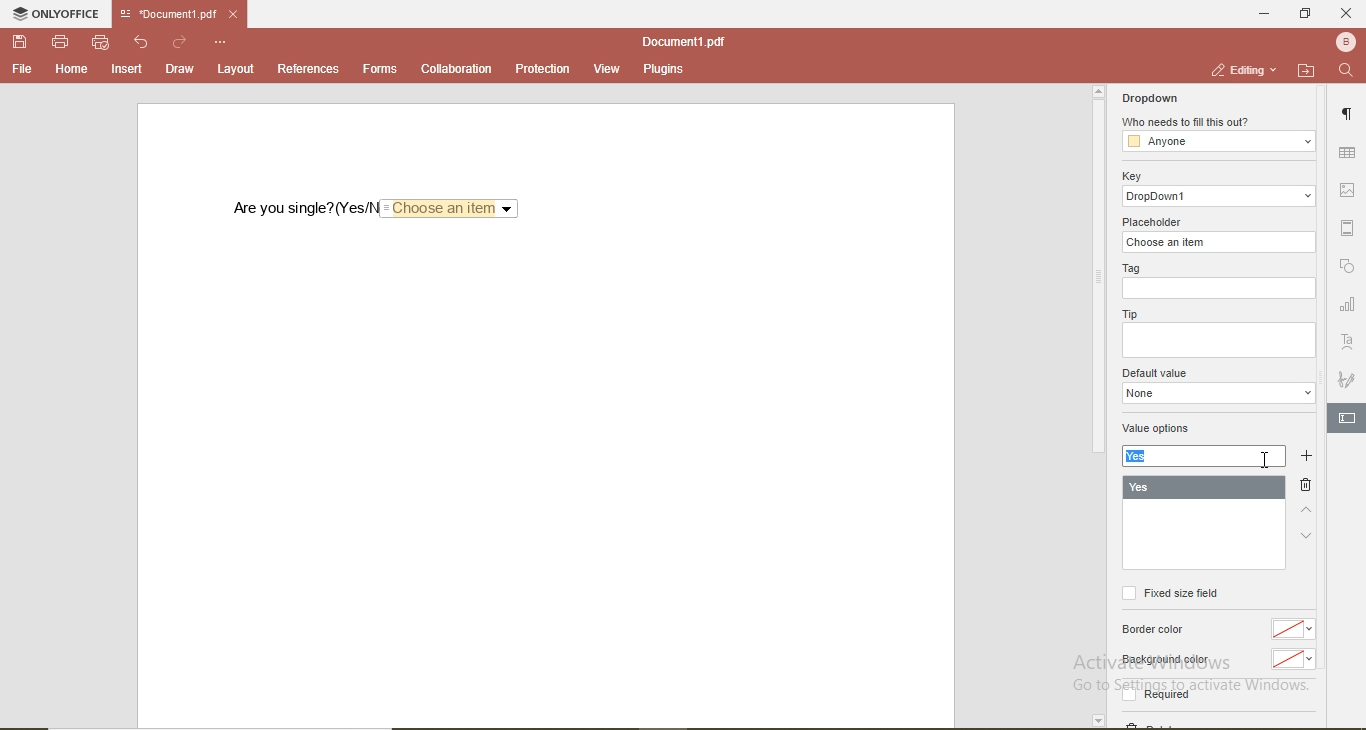 The image size is (1366, 730). What do you see at coordinates (447, 210) in the screenshot?
I see `Choose an item` at bounding box center [447, 210].